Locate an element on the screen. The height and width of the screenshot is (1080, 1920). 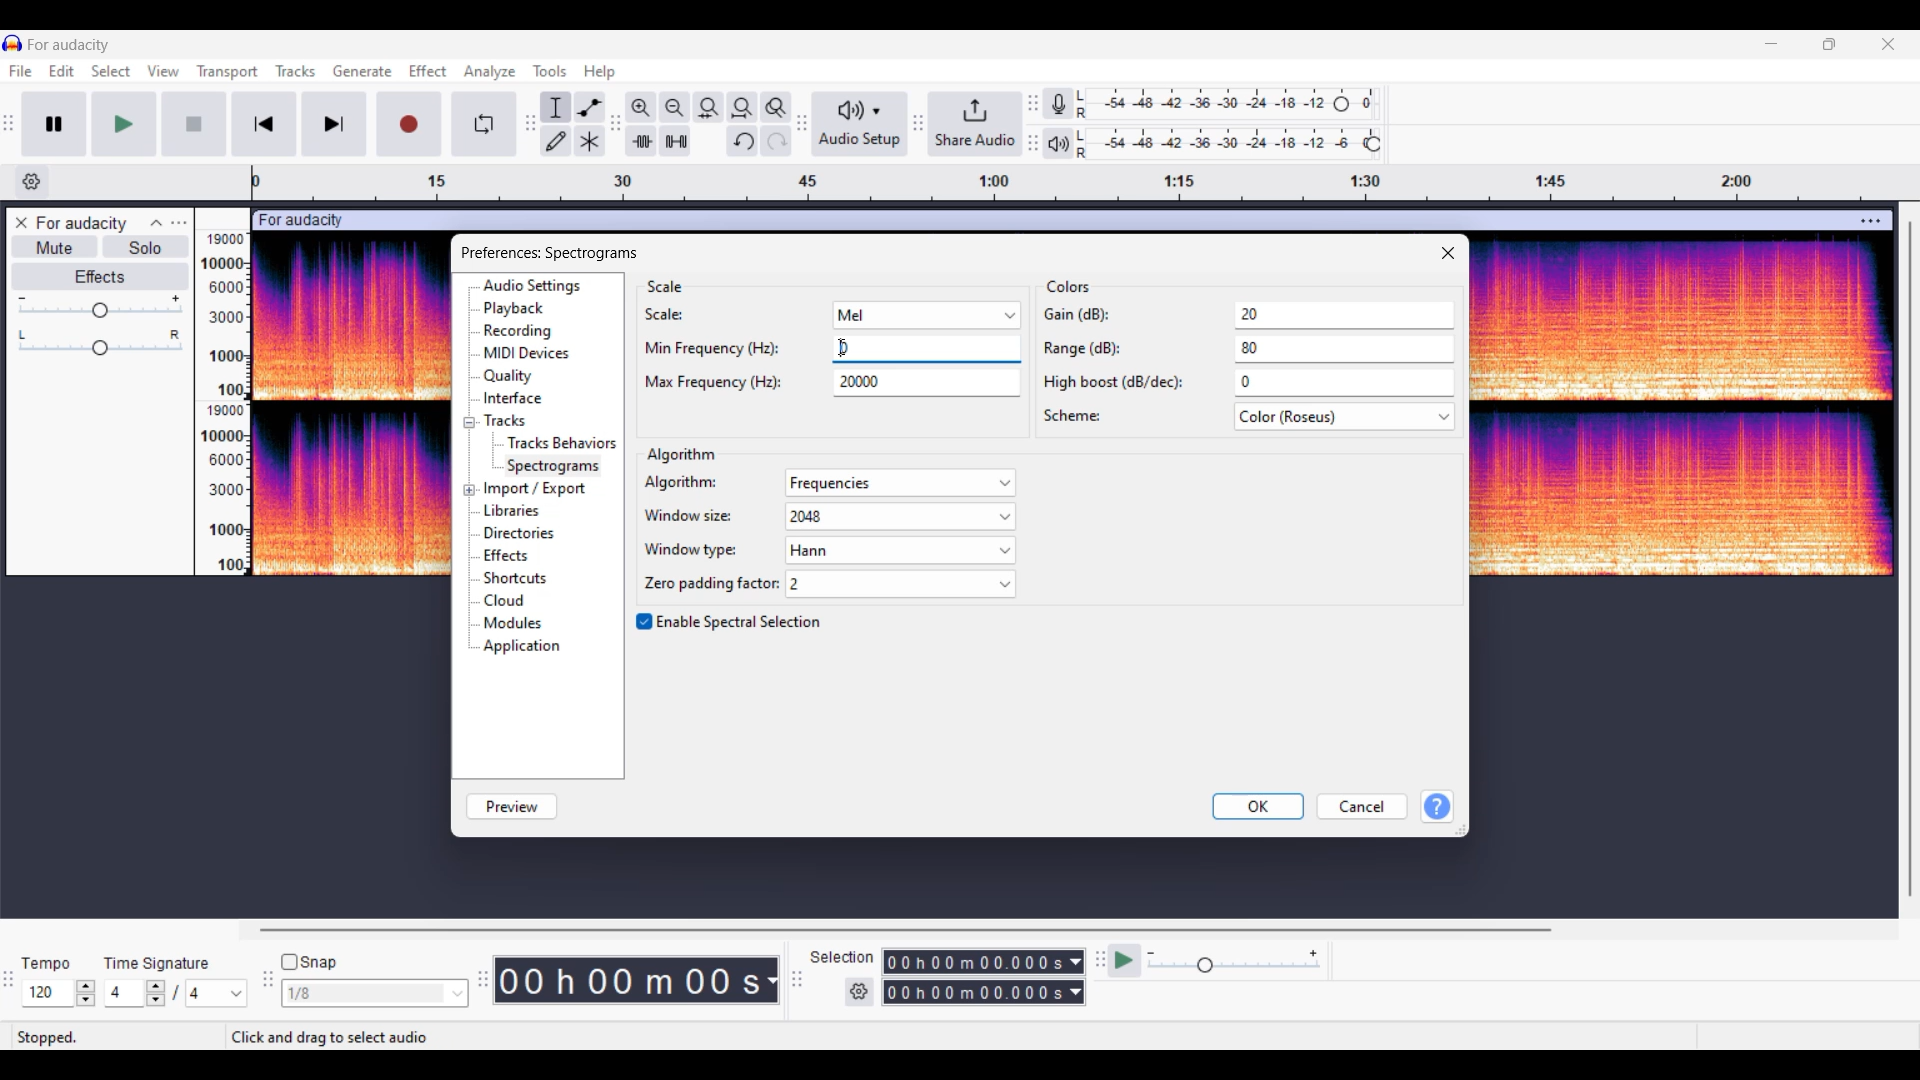
Zoom out is located at coordinates (676, 108).